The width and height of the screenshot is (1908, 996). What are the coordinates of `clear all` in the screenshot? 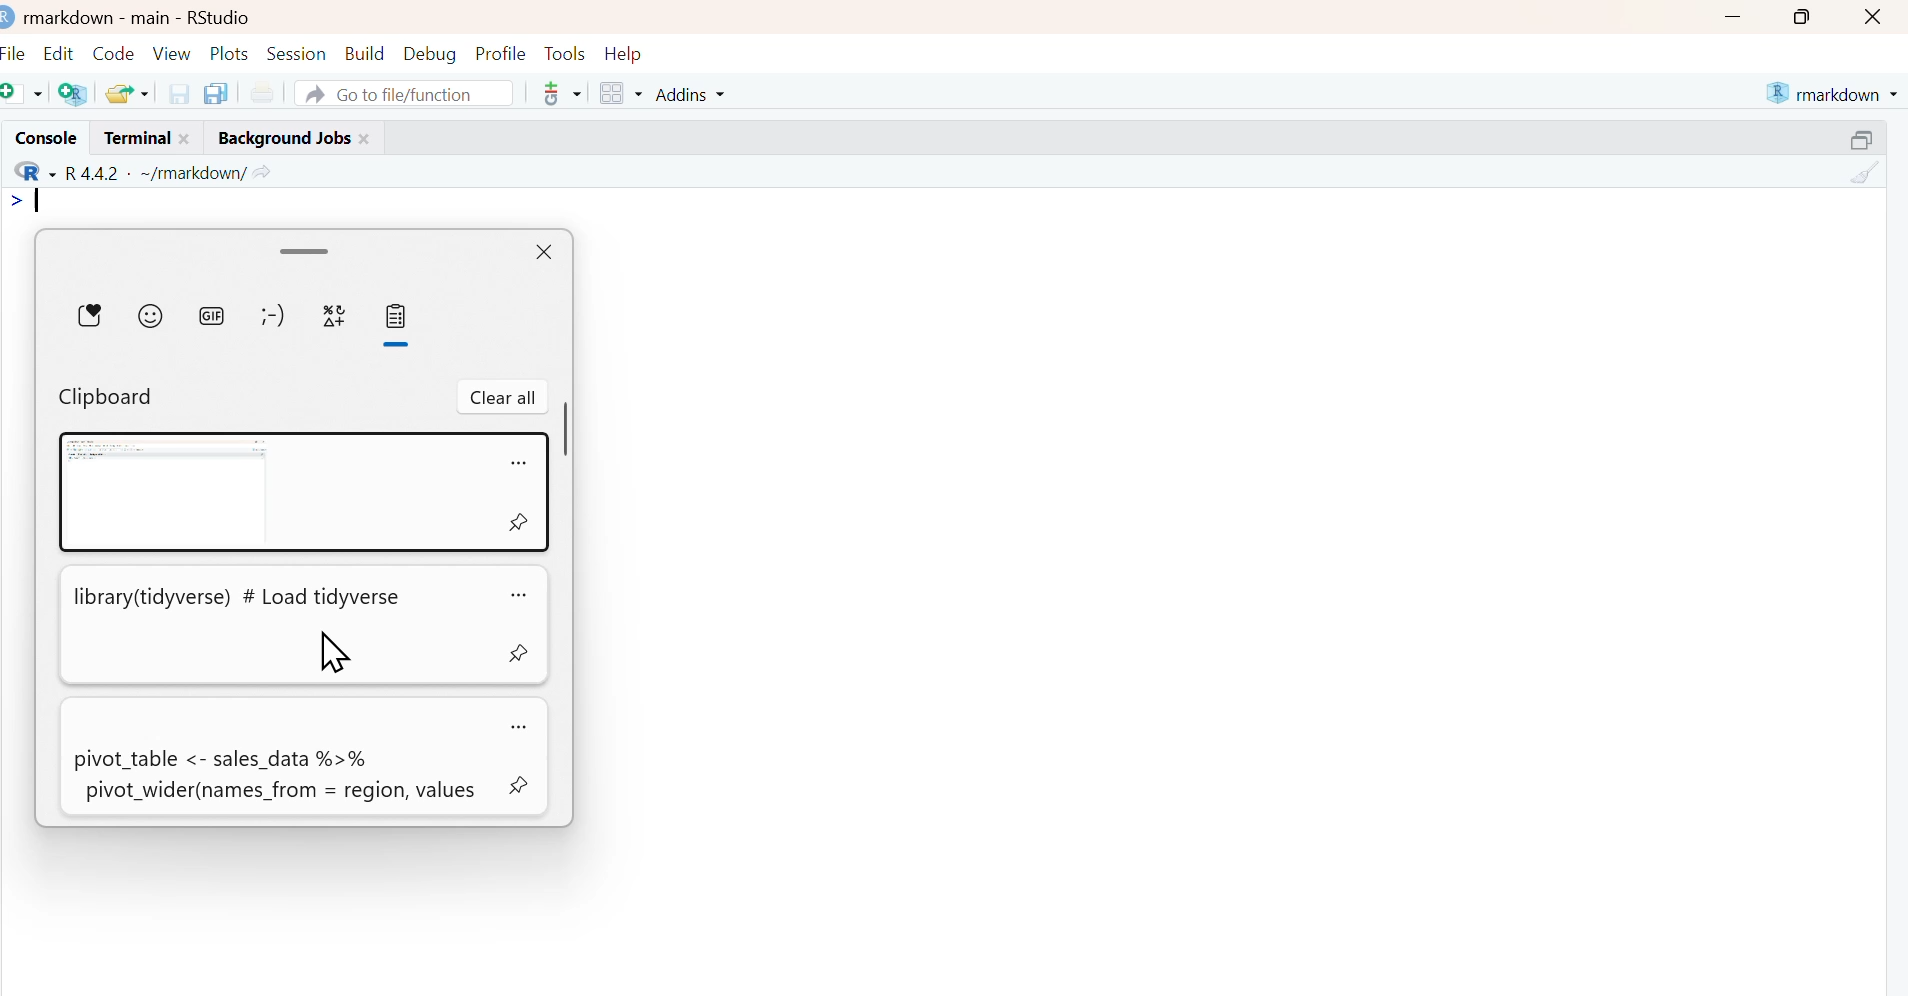 It's located at (504, 398).